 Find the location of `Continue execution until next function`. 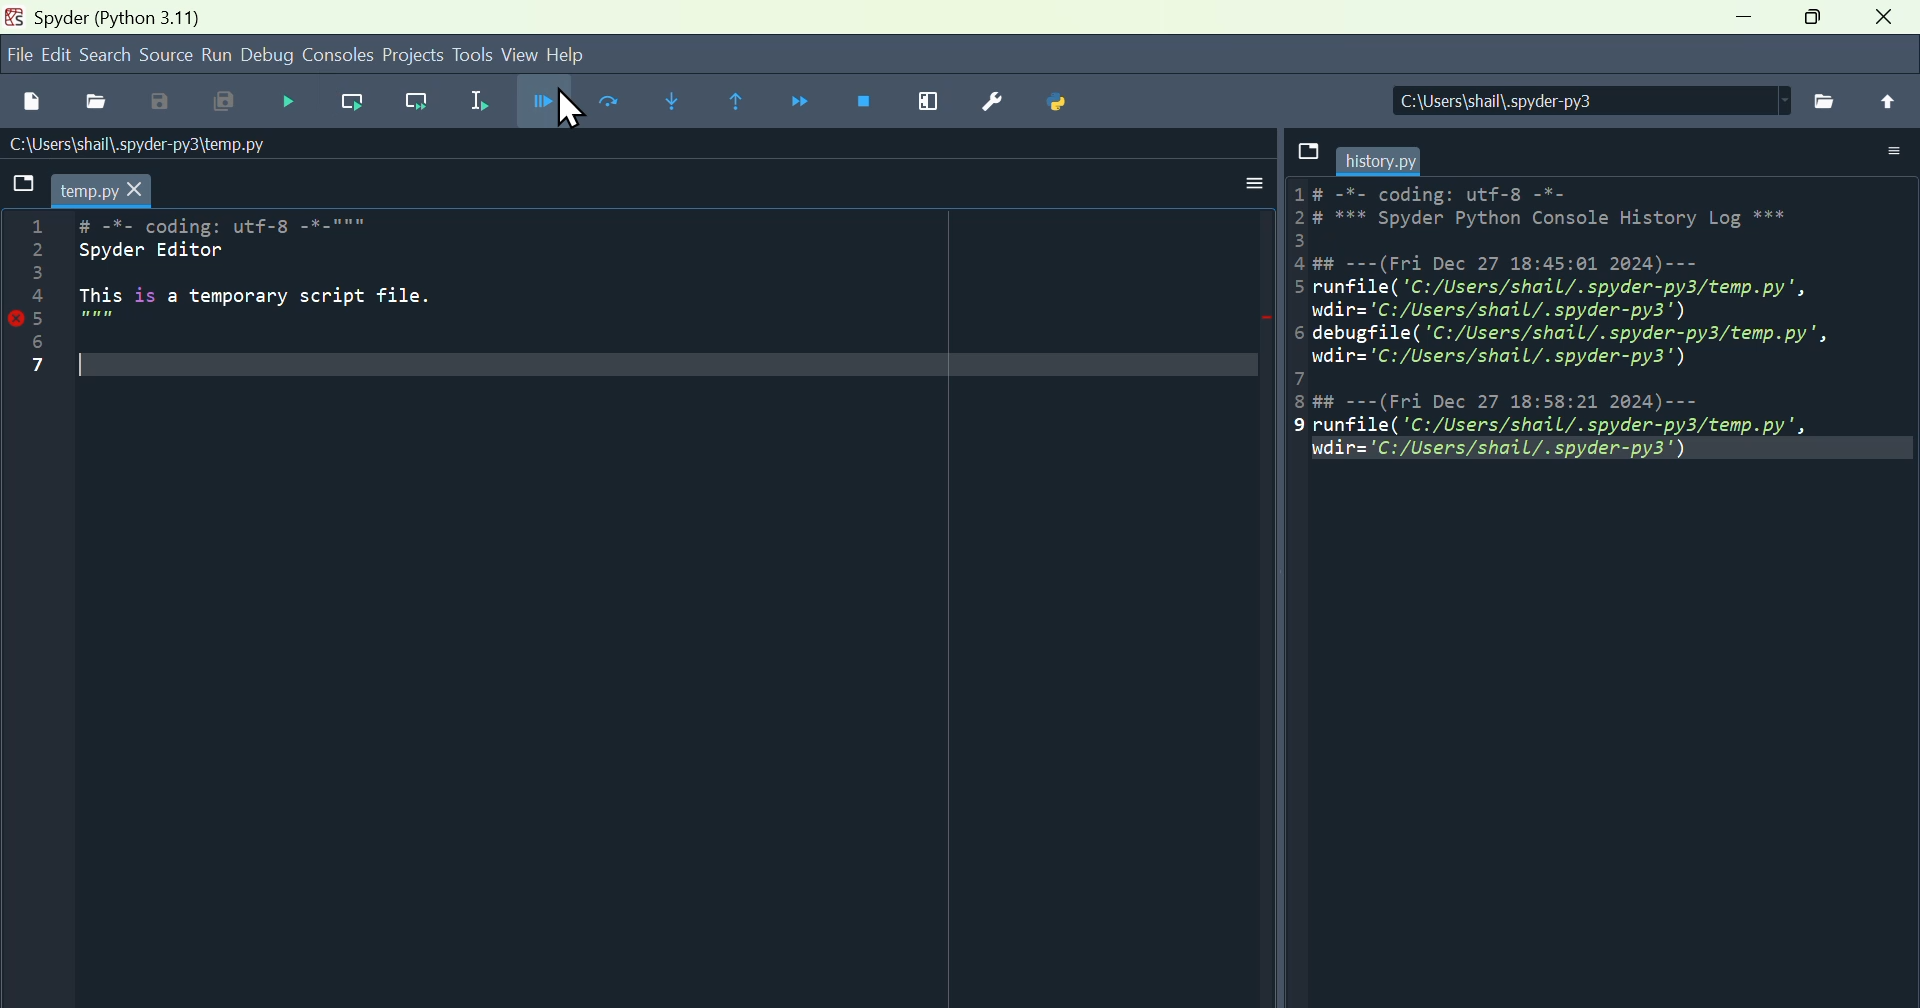

Continue execution until next function is located at coordinates (809, 103).